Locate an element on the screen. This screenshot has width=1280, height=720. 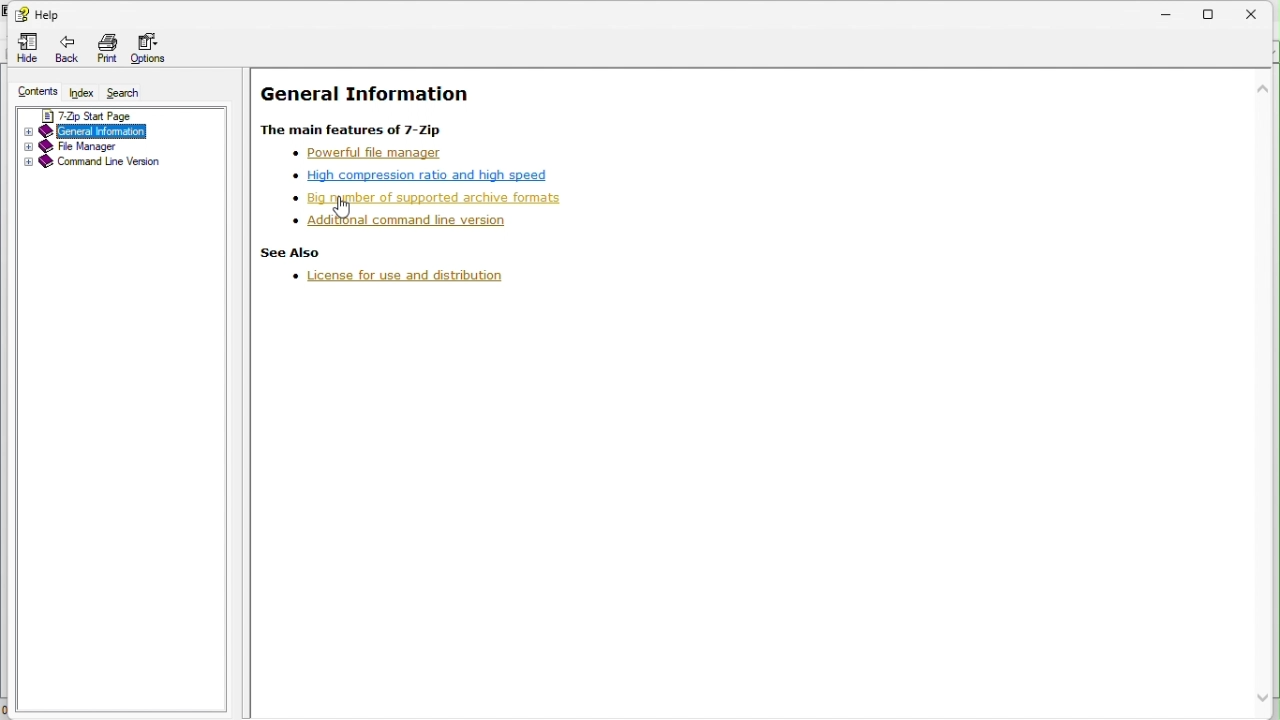
Additional command line version is located at coordinates (391, 223).